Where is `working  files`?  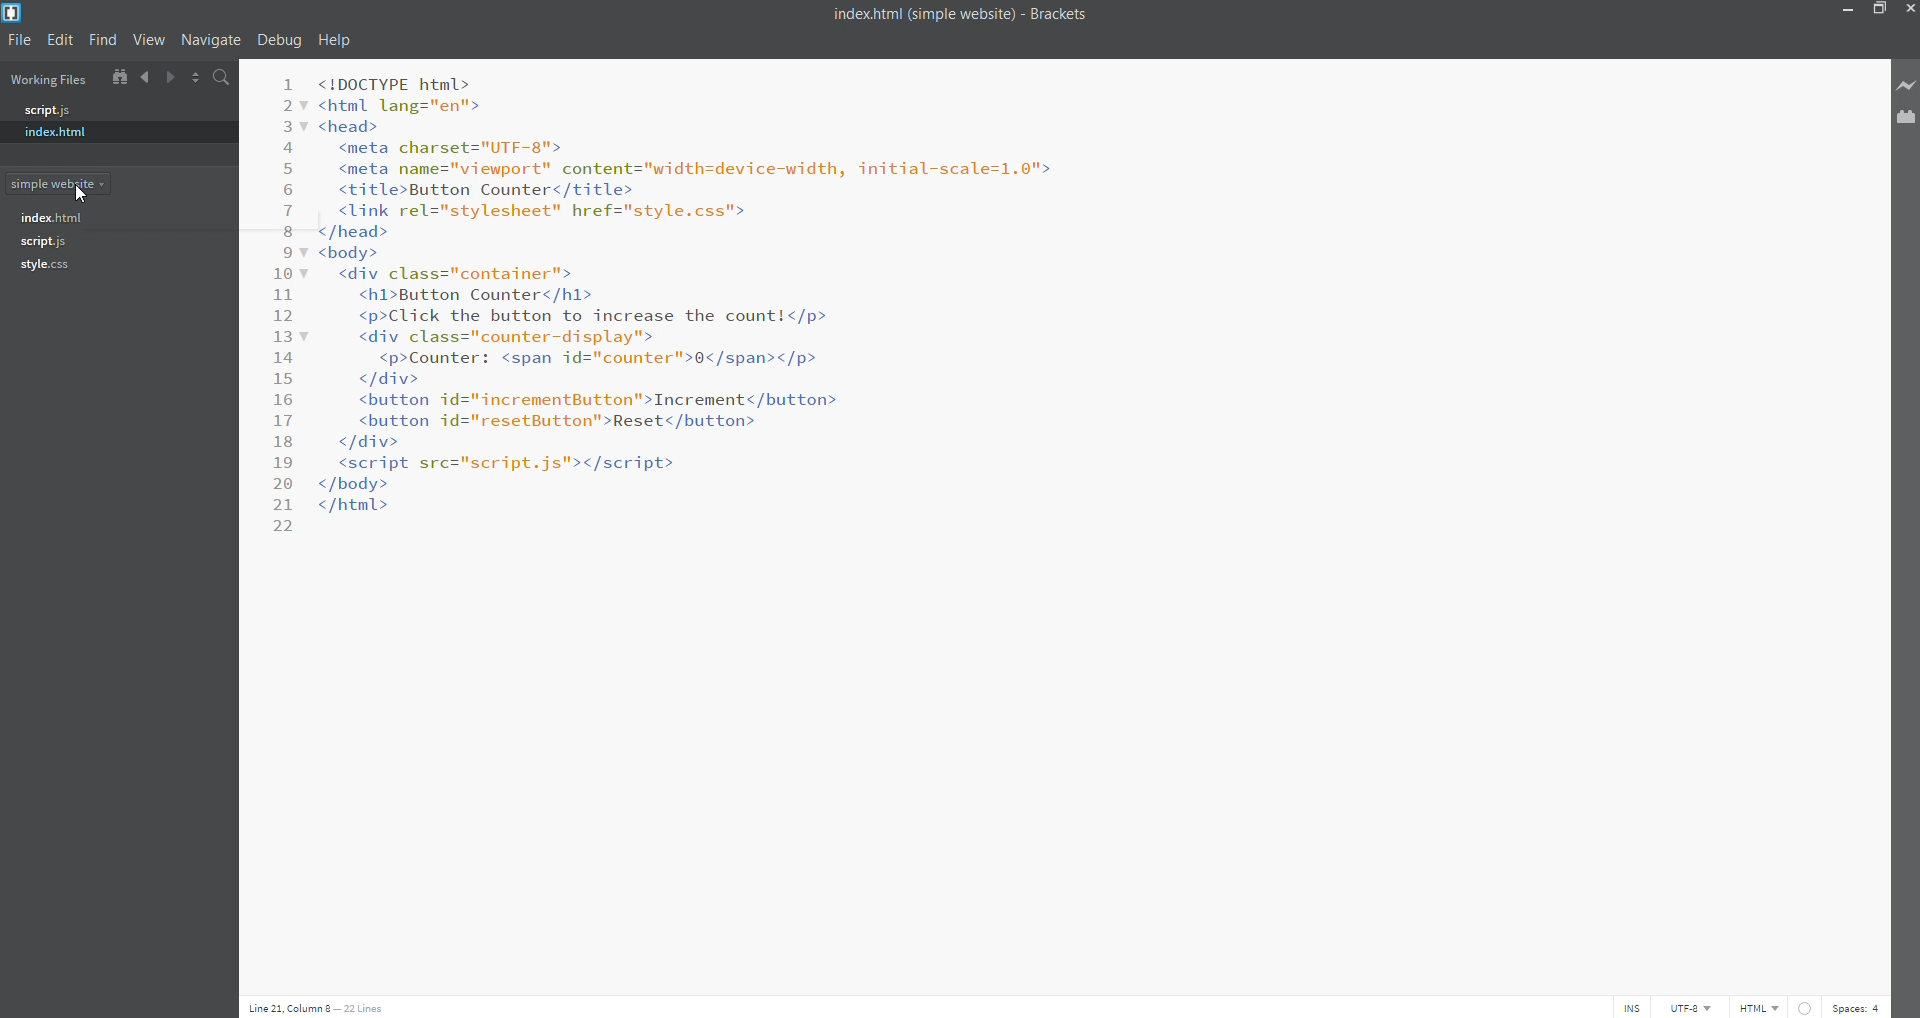 working  files is located at coordinates (52, 77).